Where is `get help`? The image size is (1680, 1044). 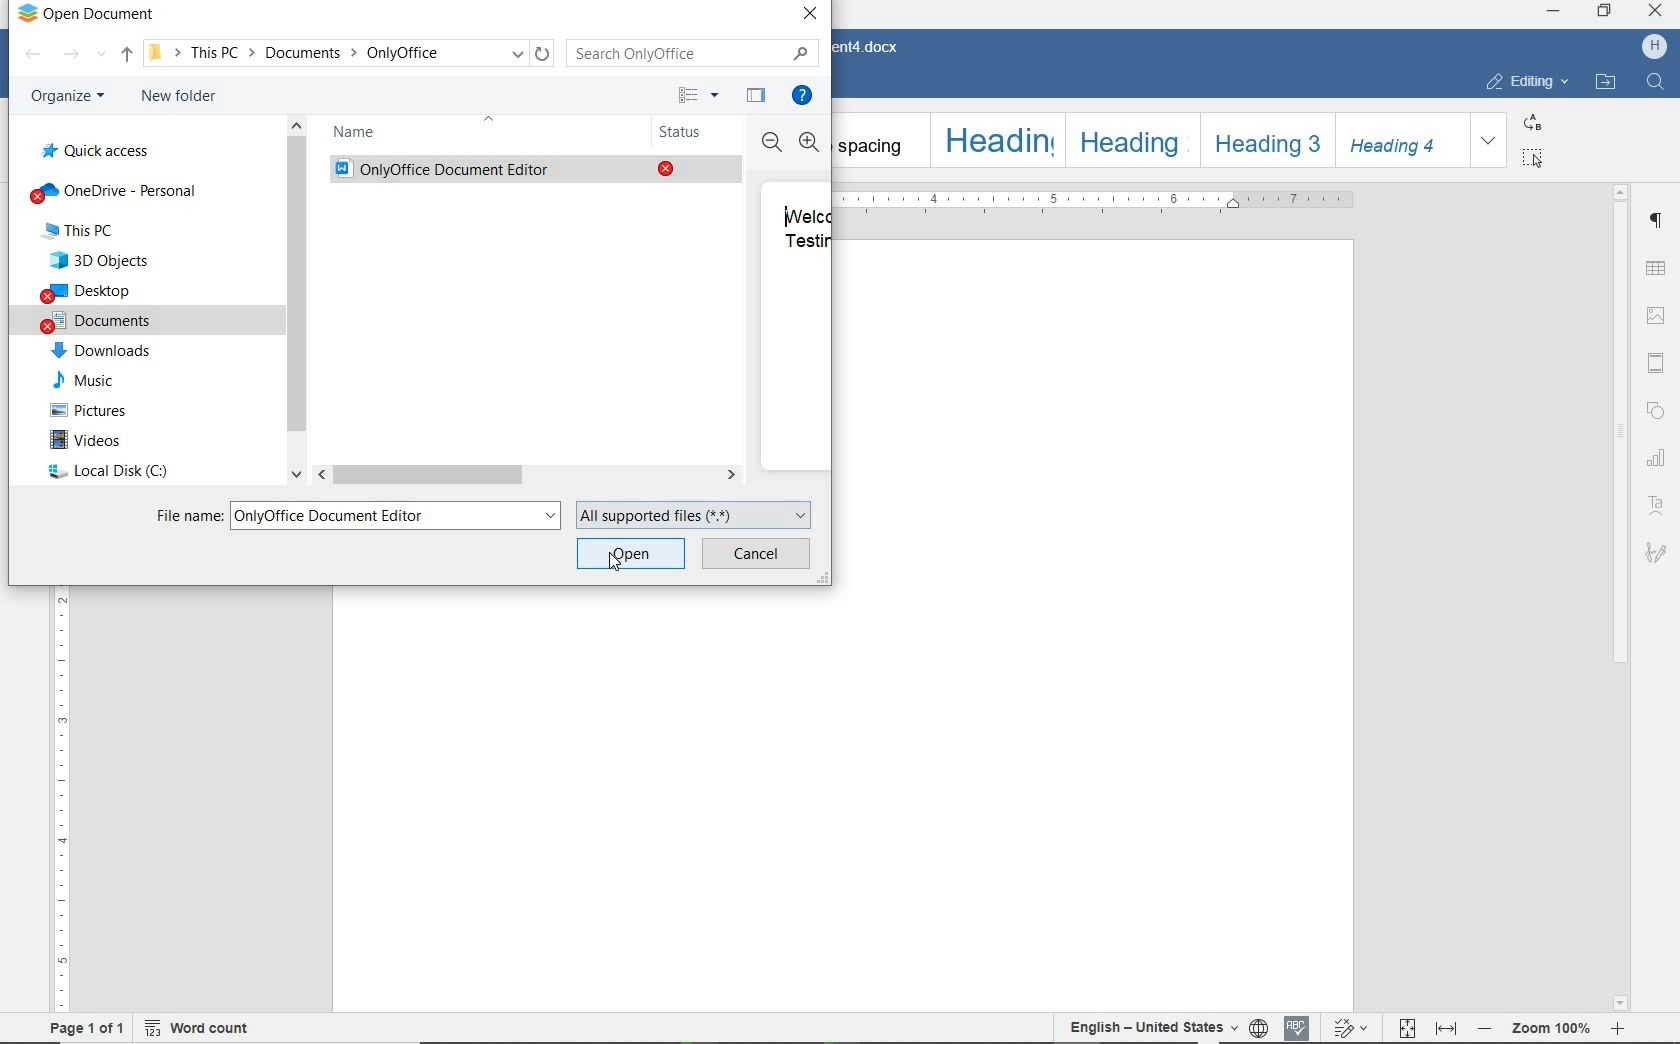
get help is located at coordinates (800, 93).